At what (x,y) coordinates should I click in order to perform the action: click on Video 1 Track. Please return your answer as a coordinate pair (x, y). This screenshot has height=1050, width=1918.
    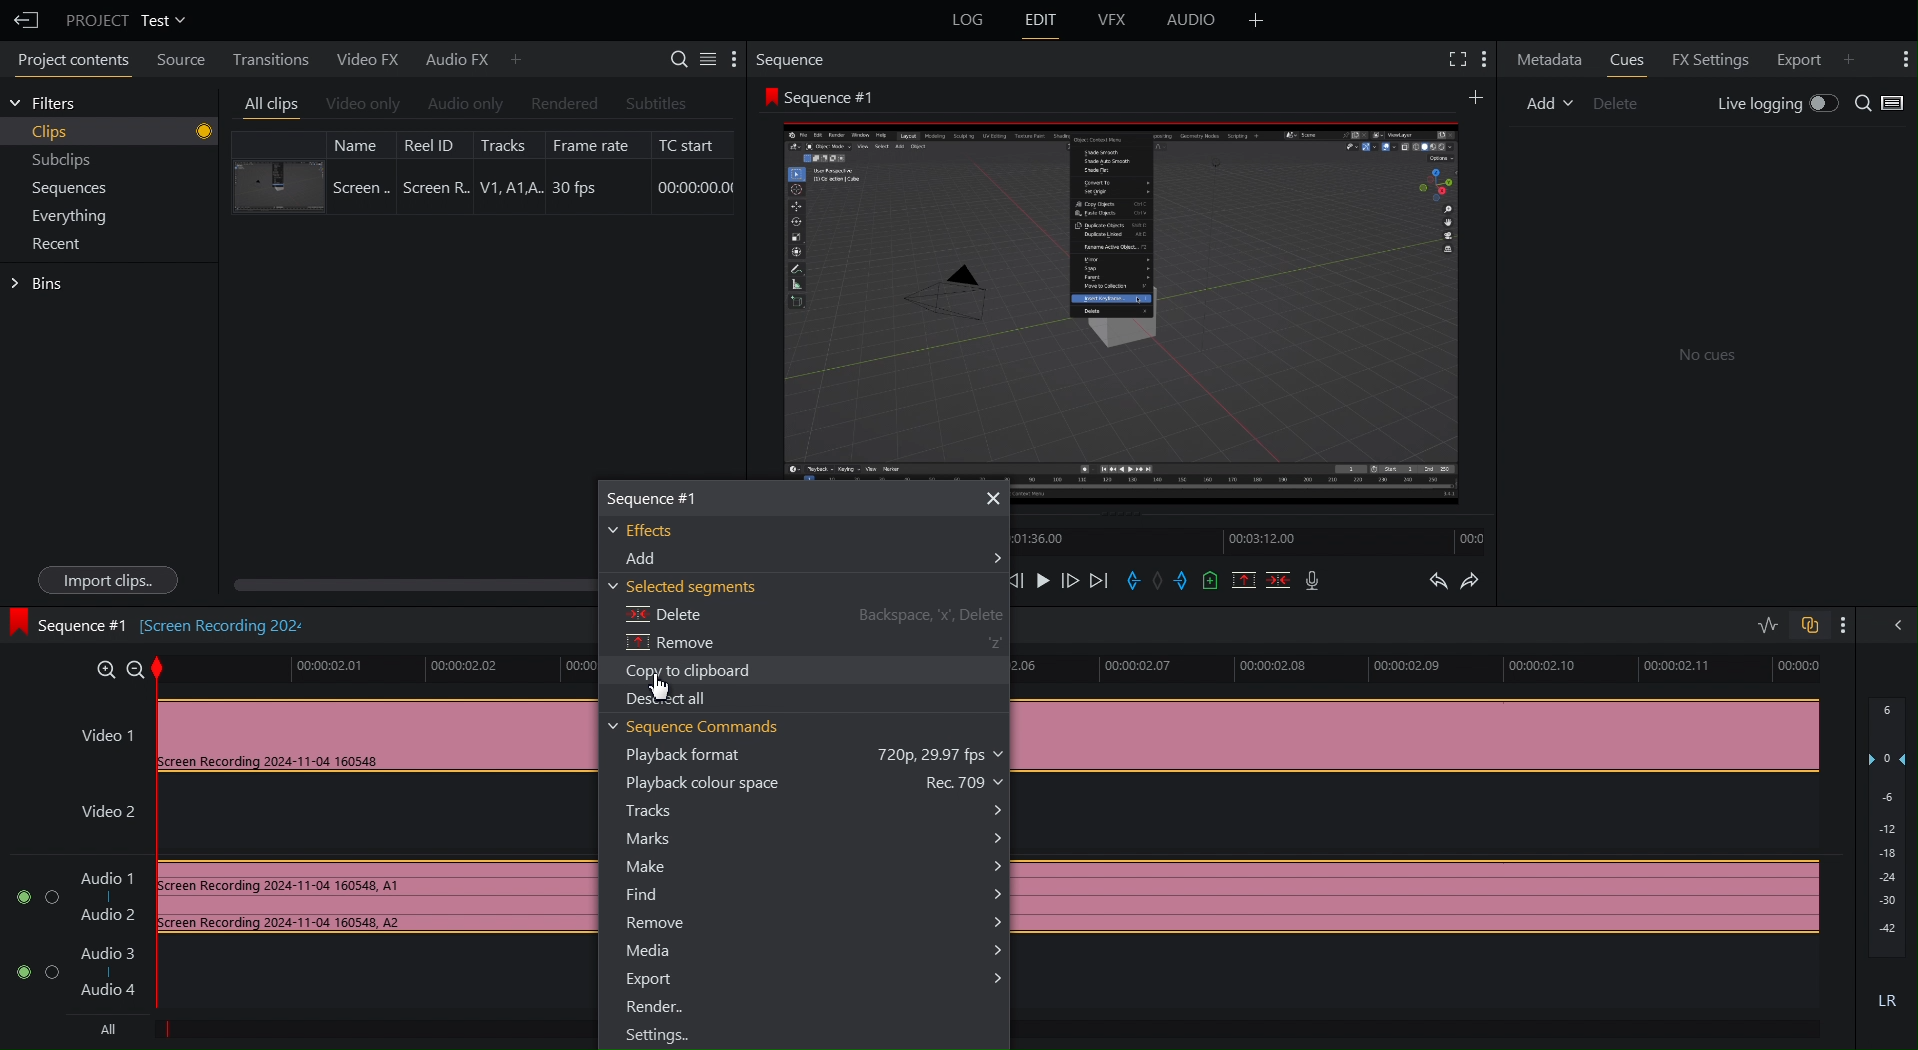
    Looking at the image, I should click on (331, 731).